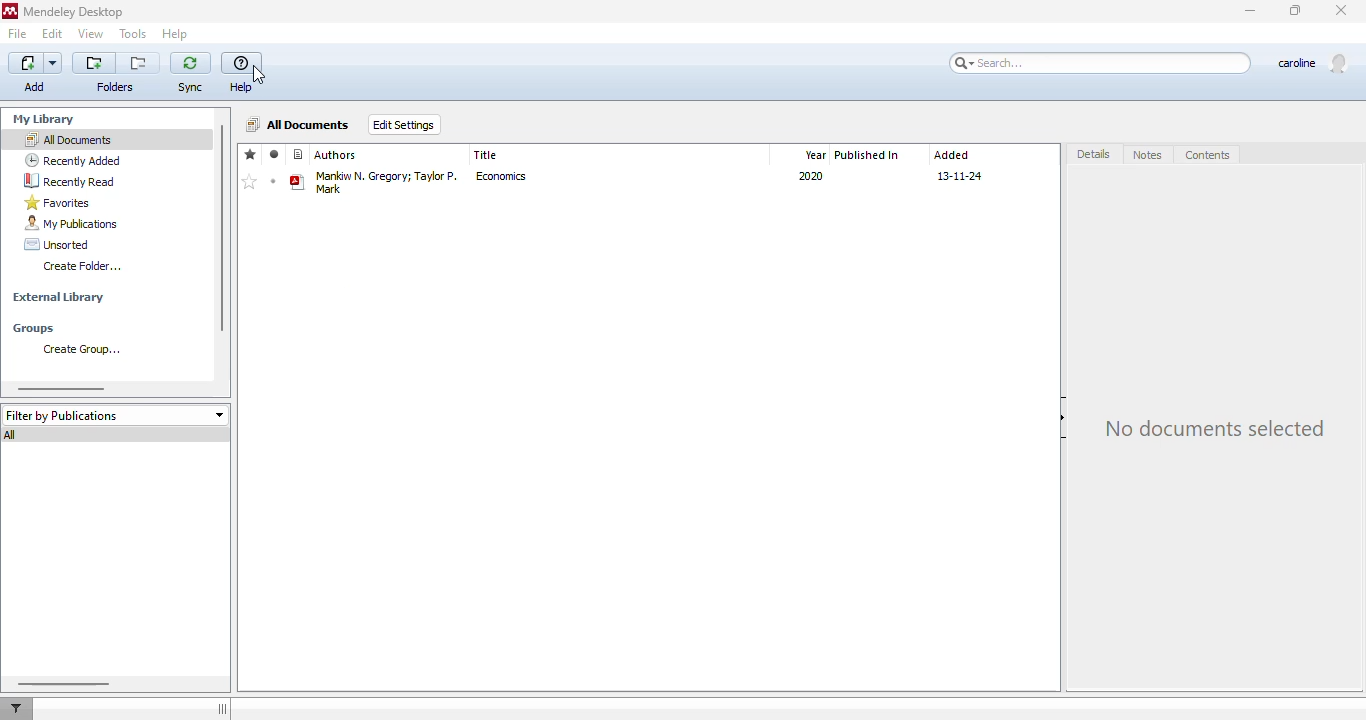 The height and width of the screenshot is (720, 1366). I want to click on view, so click(91, 34).